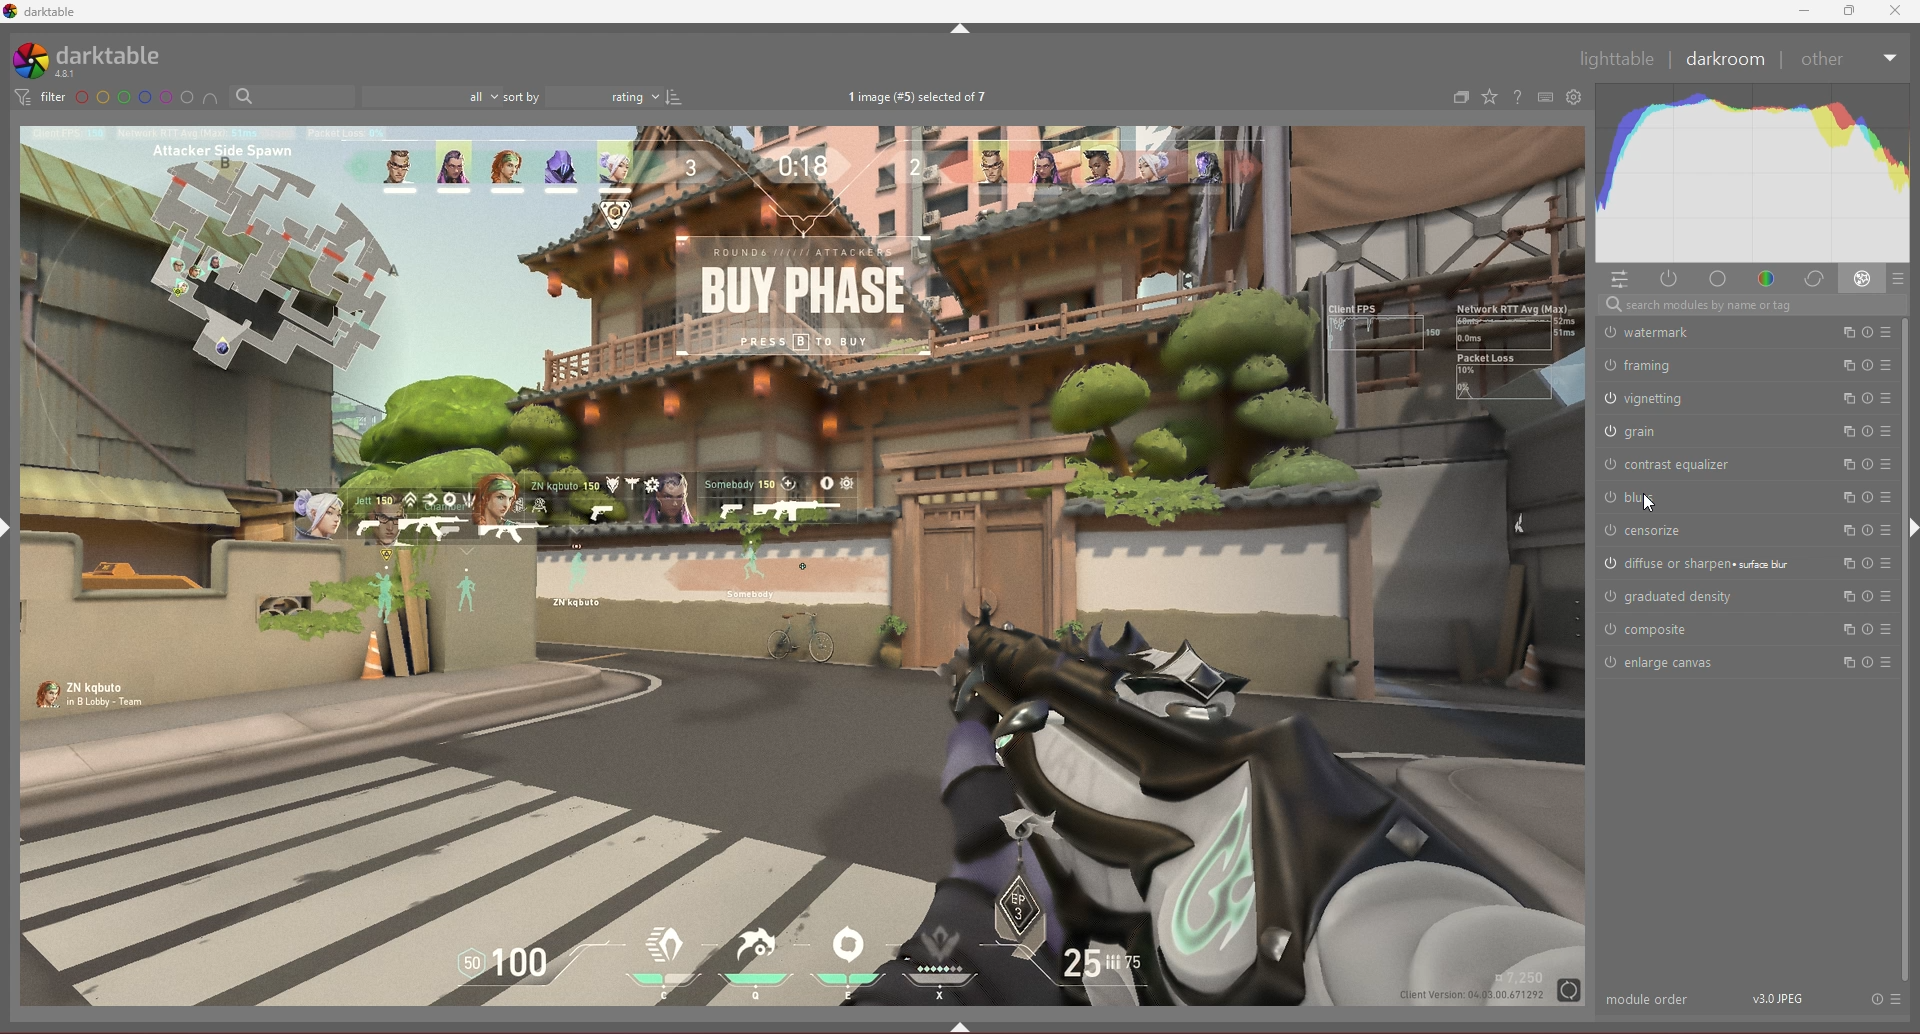 This screenshot has width=1920, height=1034. Describe the element at coordinates (50, 11) in the screenshot. I see `darktable` at that location.